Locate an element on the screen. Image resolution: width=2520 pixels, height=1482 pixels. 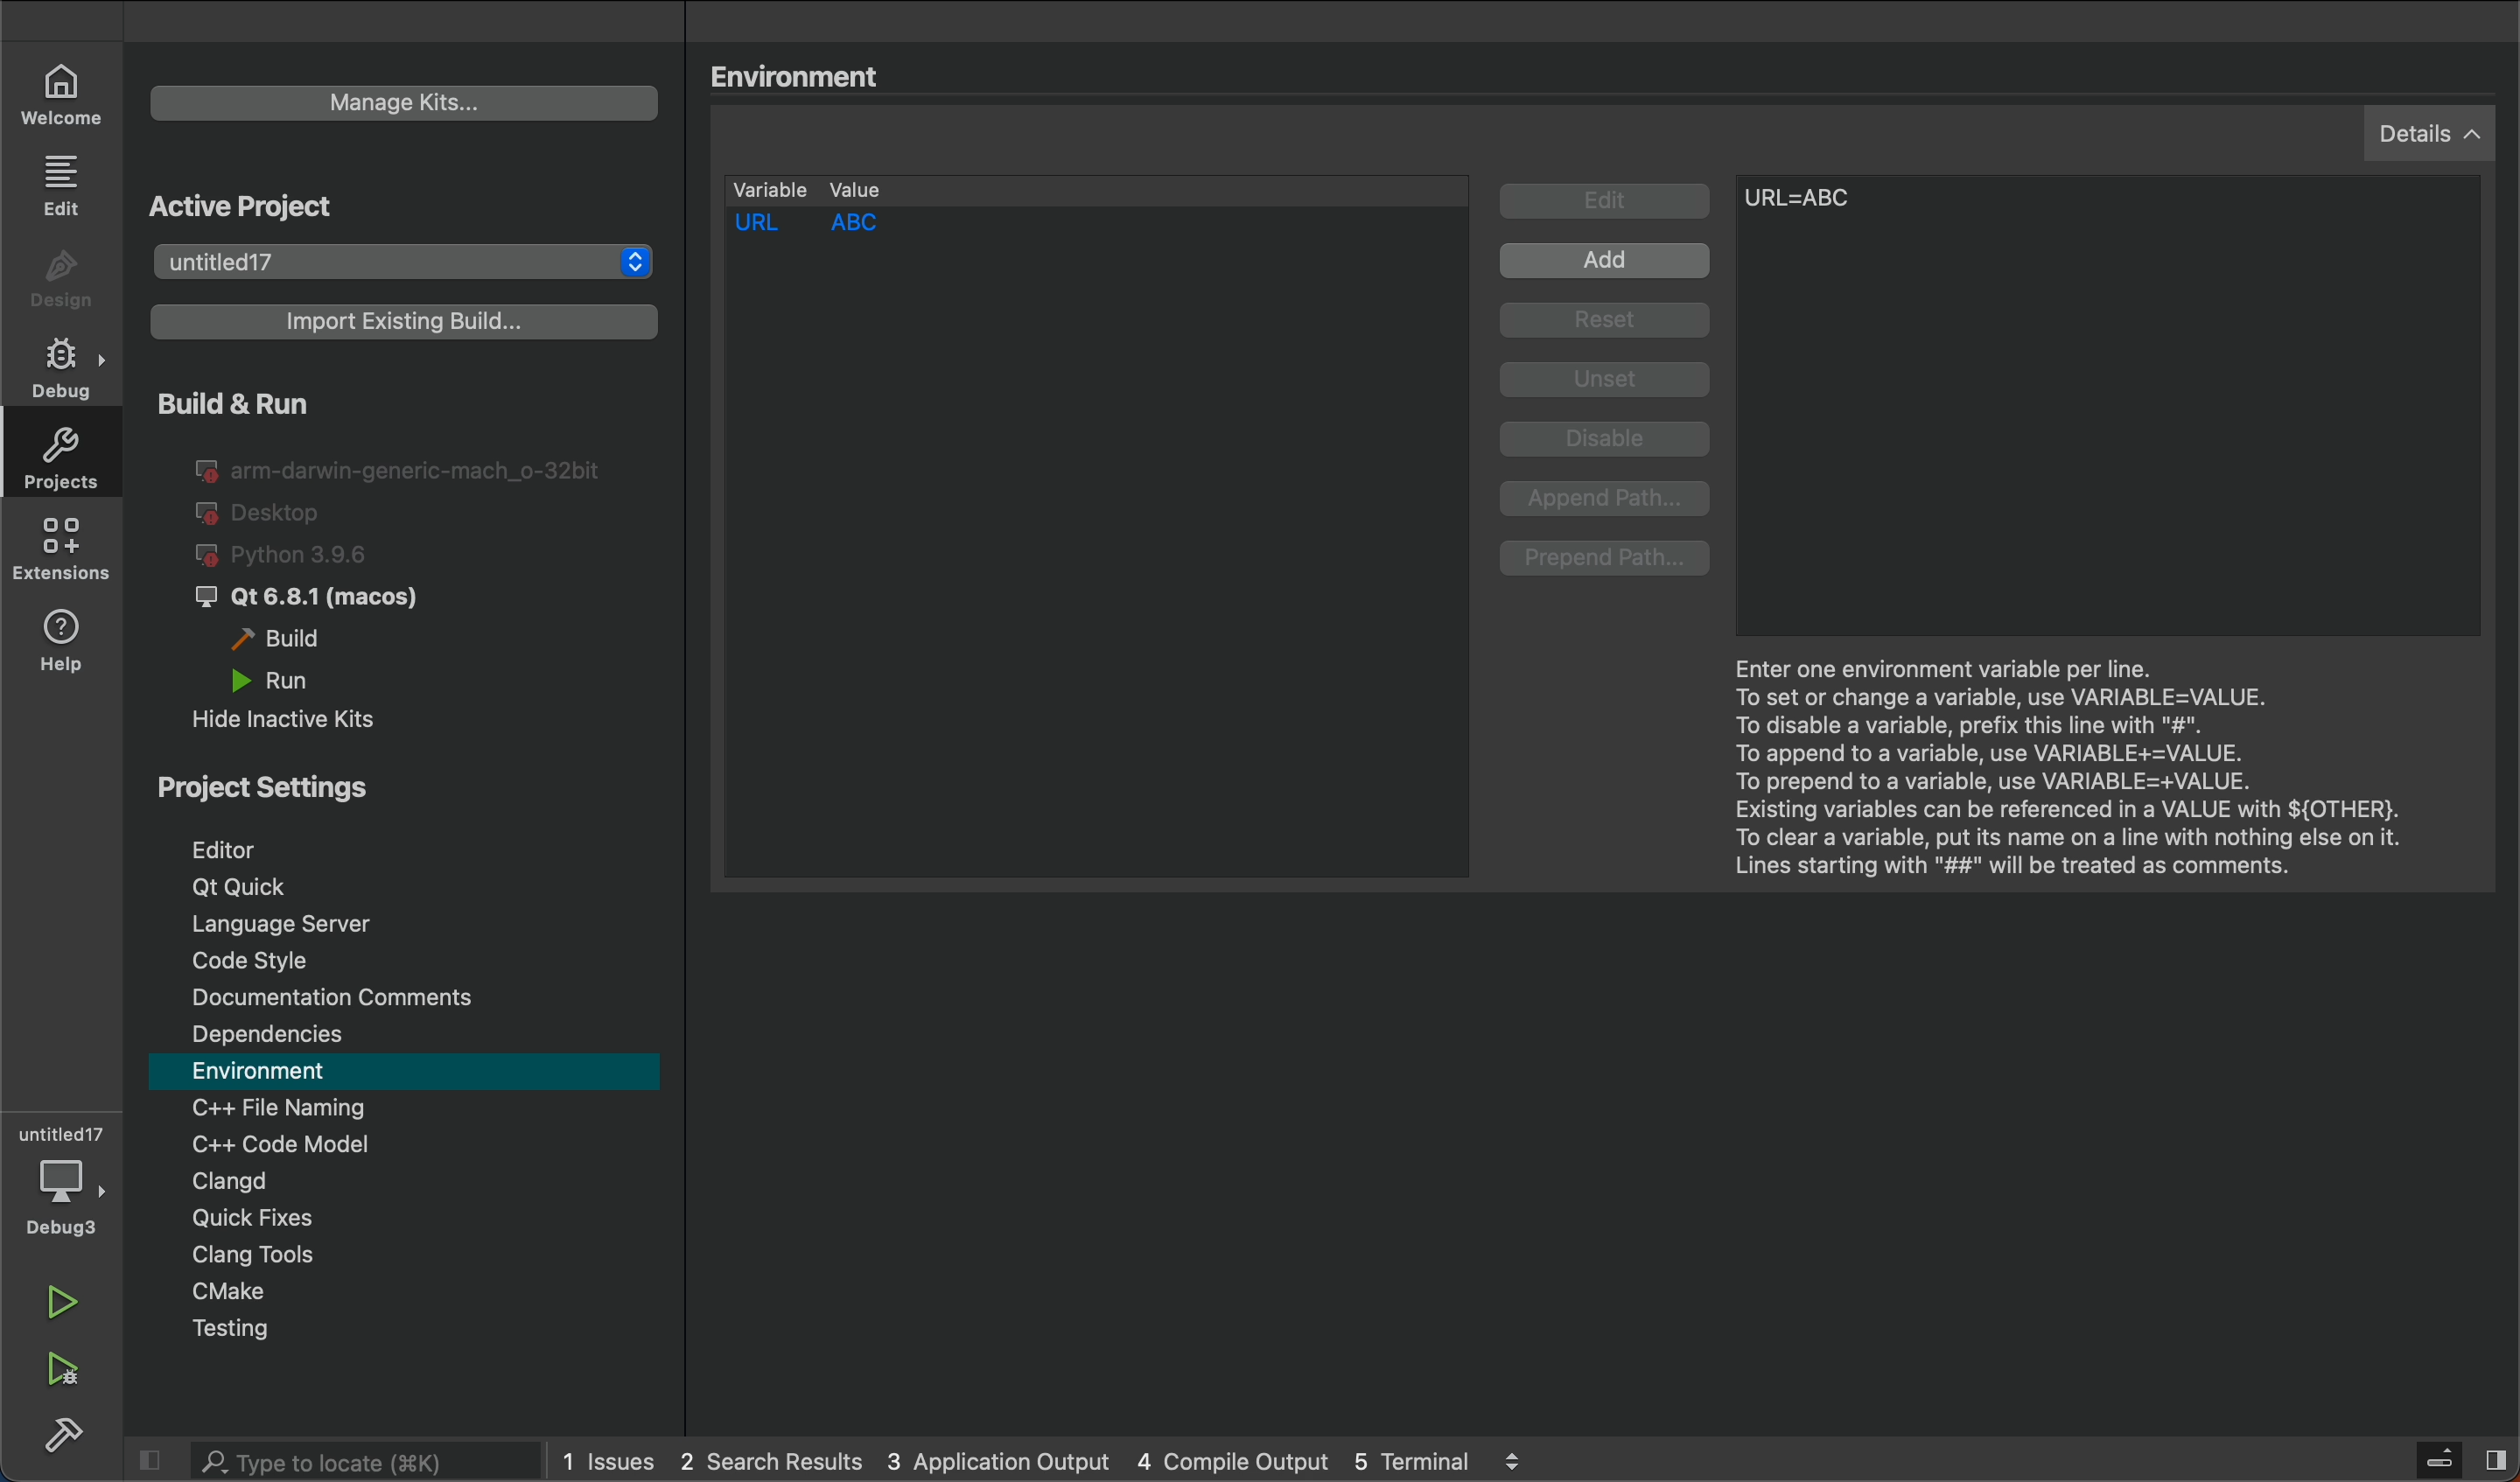
Reset is located at coordinates (1612, 323).